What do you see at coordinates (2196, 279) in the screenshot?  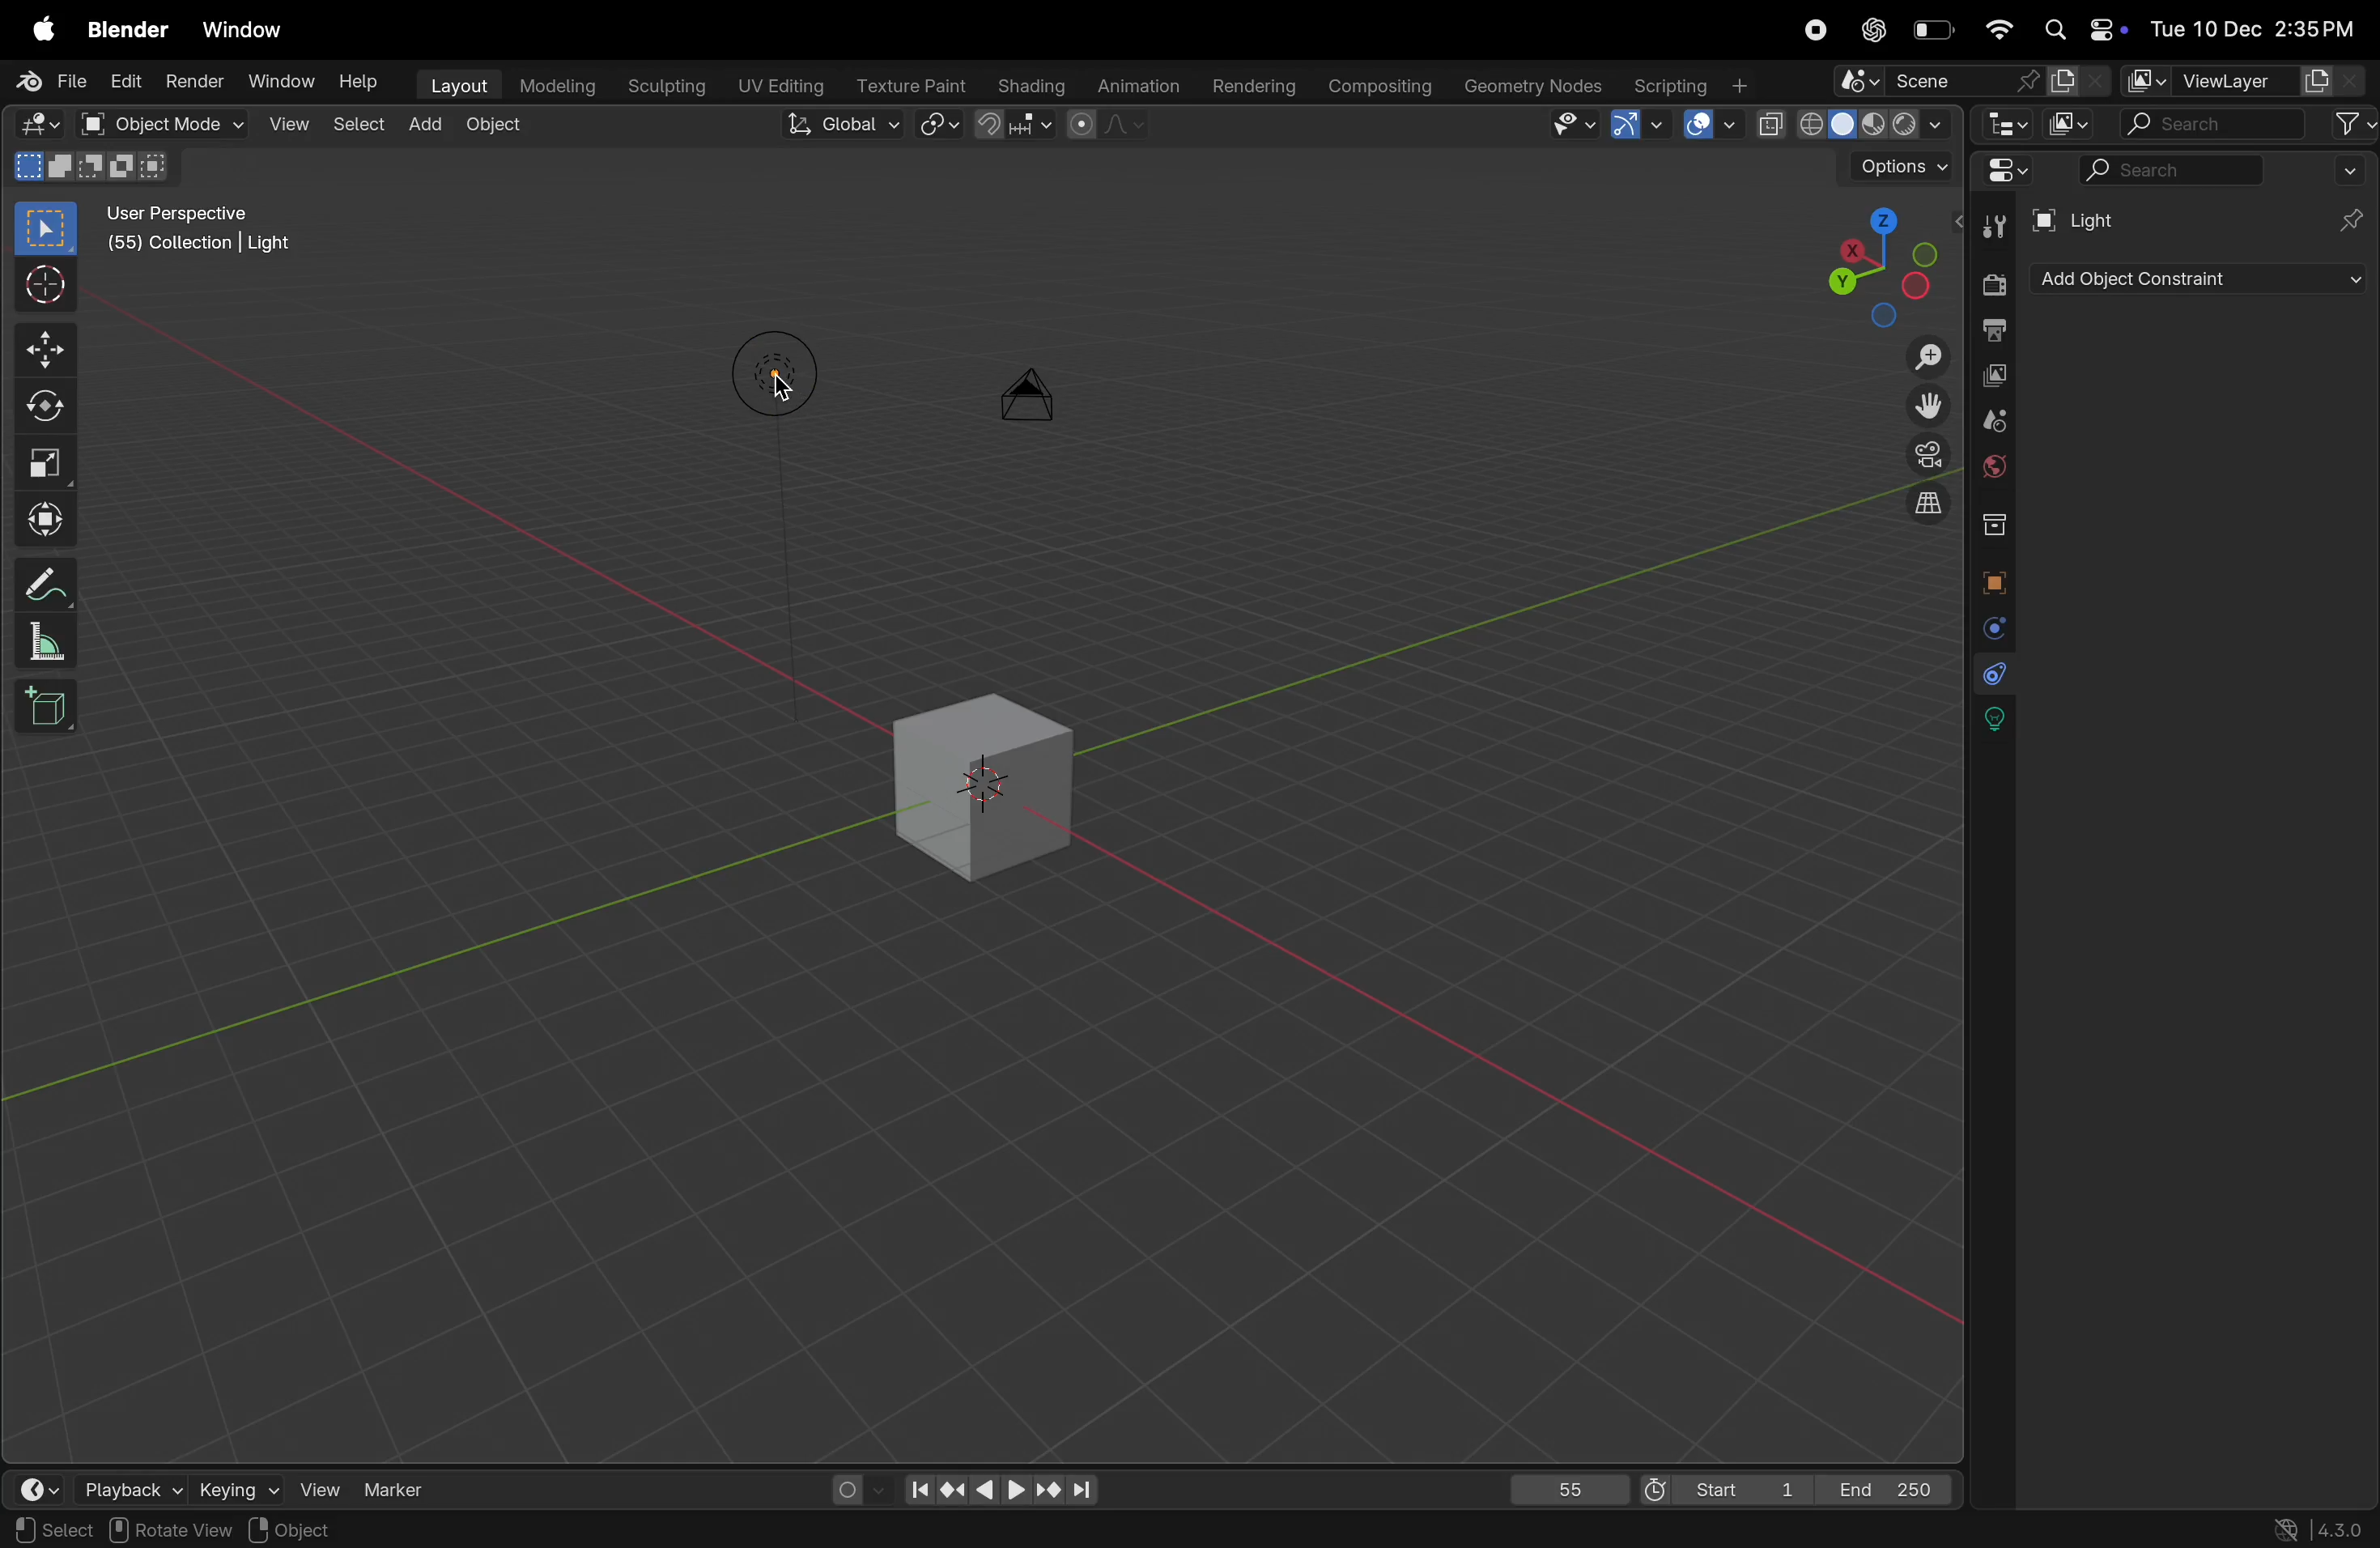 I see `add object contrastaint` at bounding box center [2196, 279].